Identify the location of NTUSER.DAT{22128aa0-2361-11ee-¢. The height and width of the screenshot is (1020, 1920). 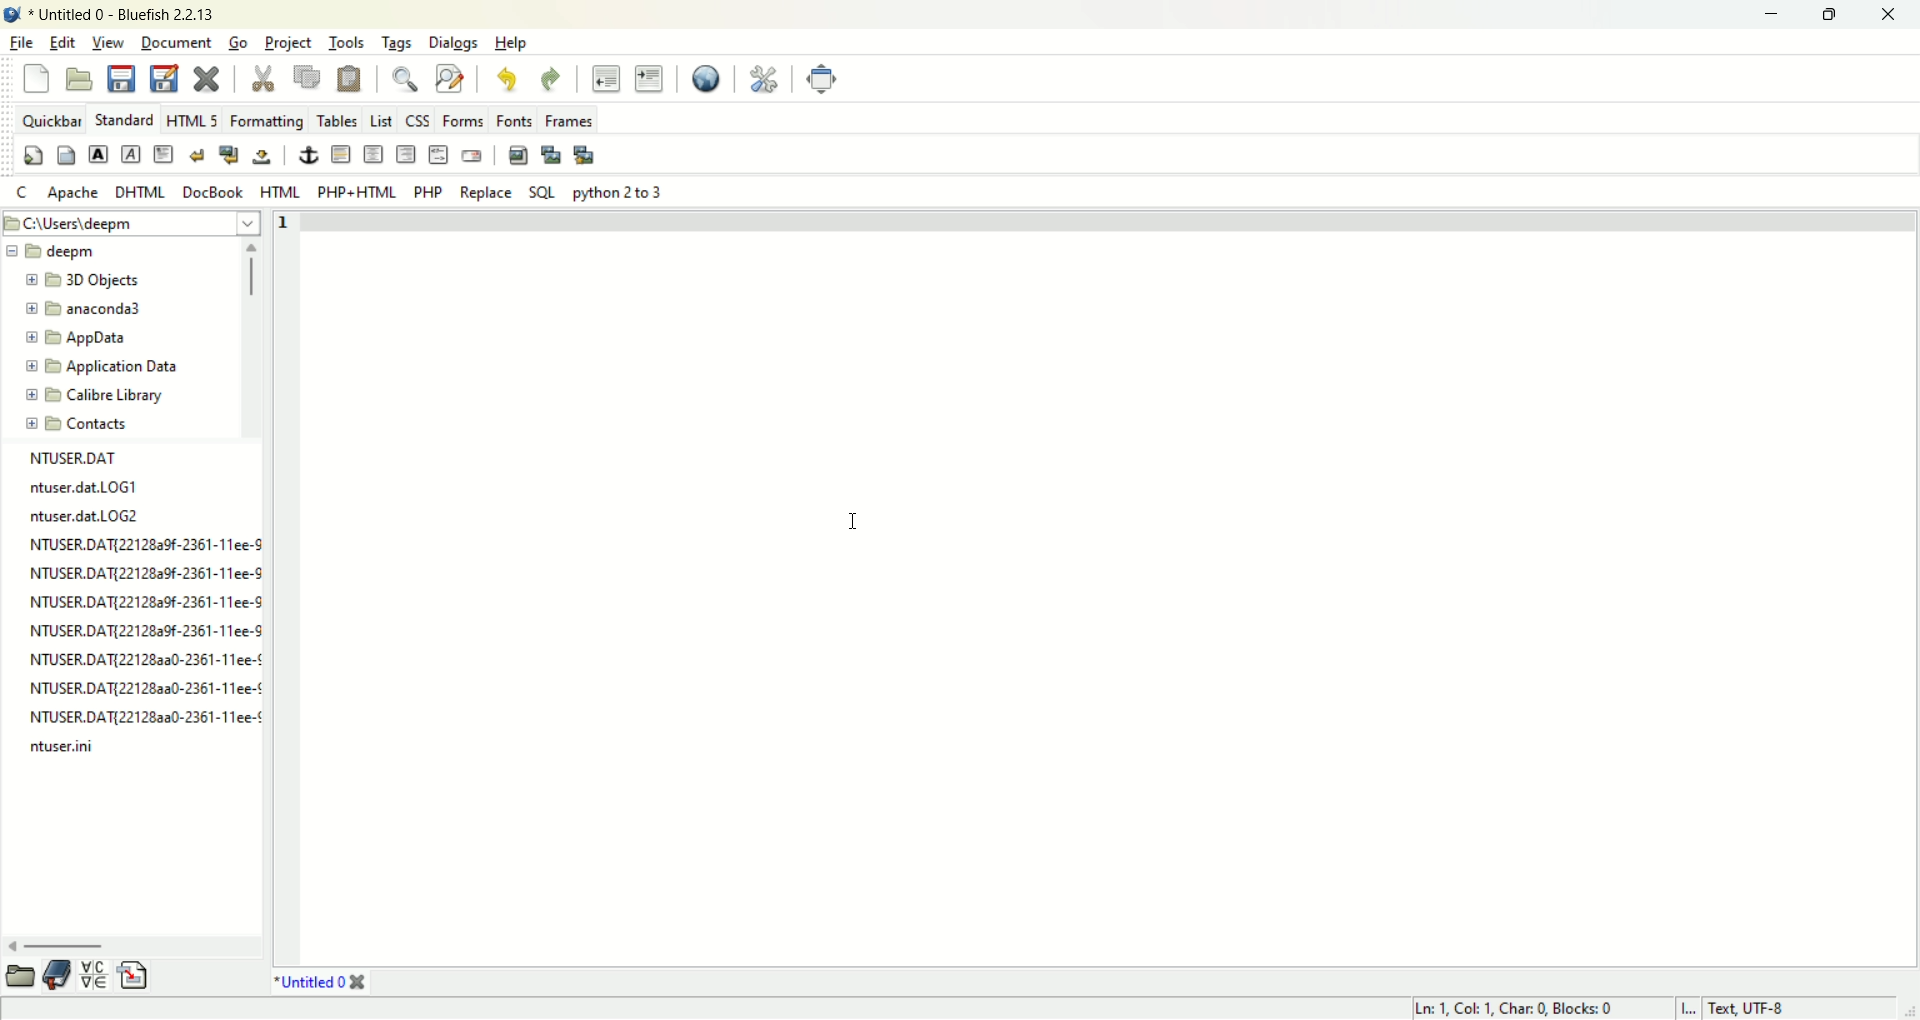
(138, 658).